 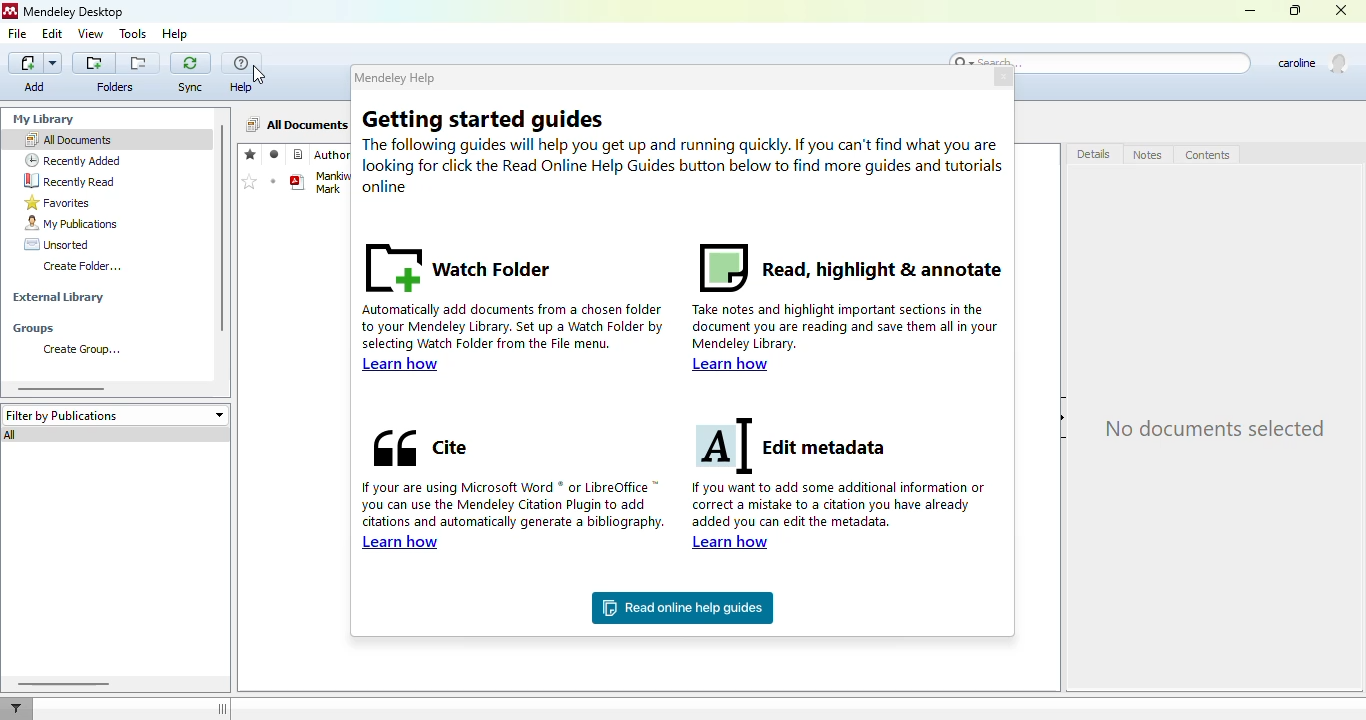 What do you see at coordinates (1146, 154) in the screenshot?
I see `notes` at bounding box center [1146, 154].